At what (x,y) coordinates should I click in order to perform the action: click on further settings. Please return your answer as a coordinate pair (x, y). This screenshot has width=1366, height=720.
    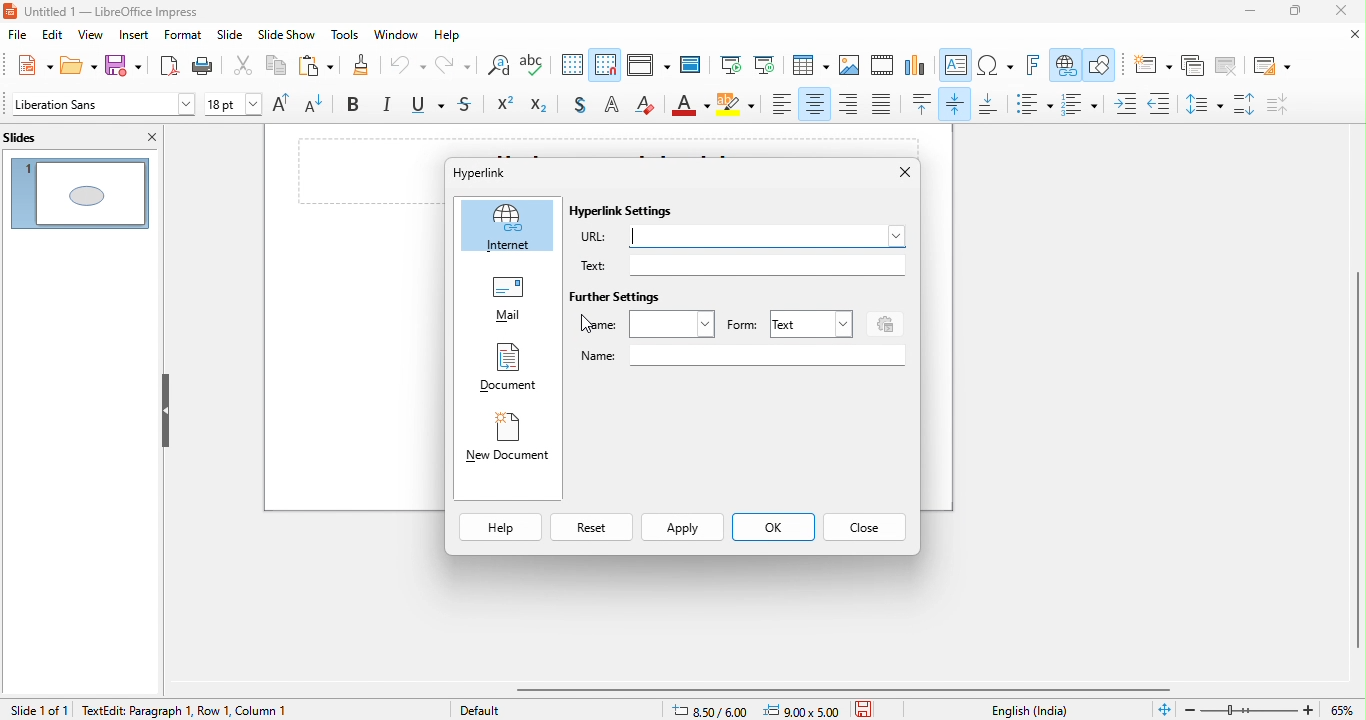
    Looking at the image, I should click on (617, 298).